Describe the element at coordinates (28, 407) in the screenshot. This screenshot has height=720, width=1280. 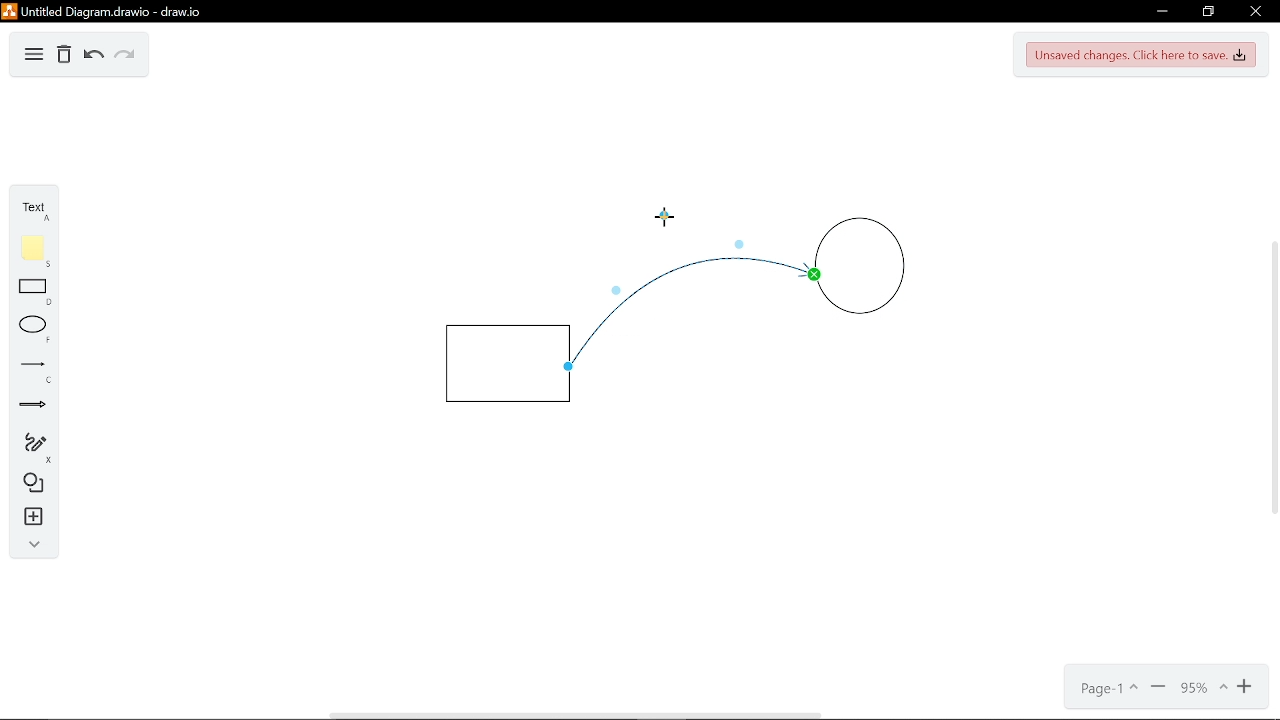
I see `Arrow` at that location.